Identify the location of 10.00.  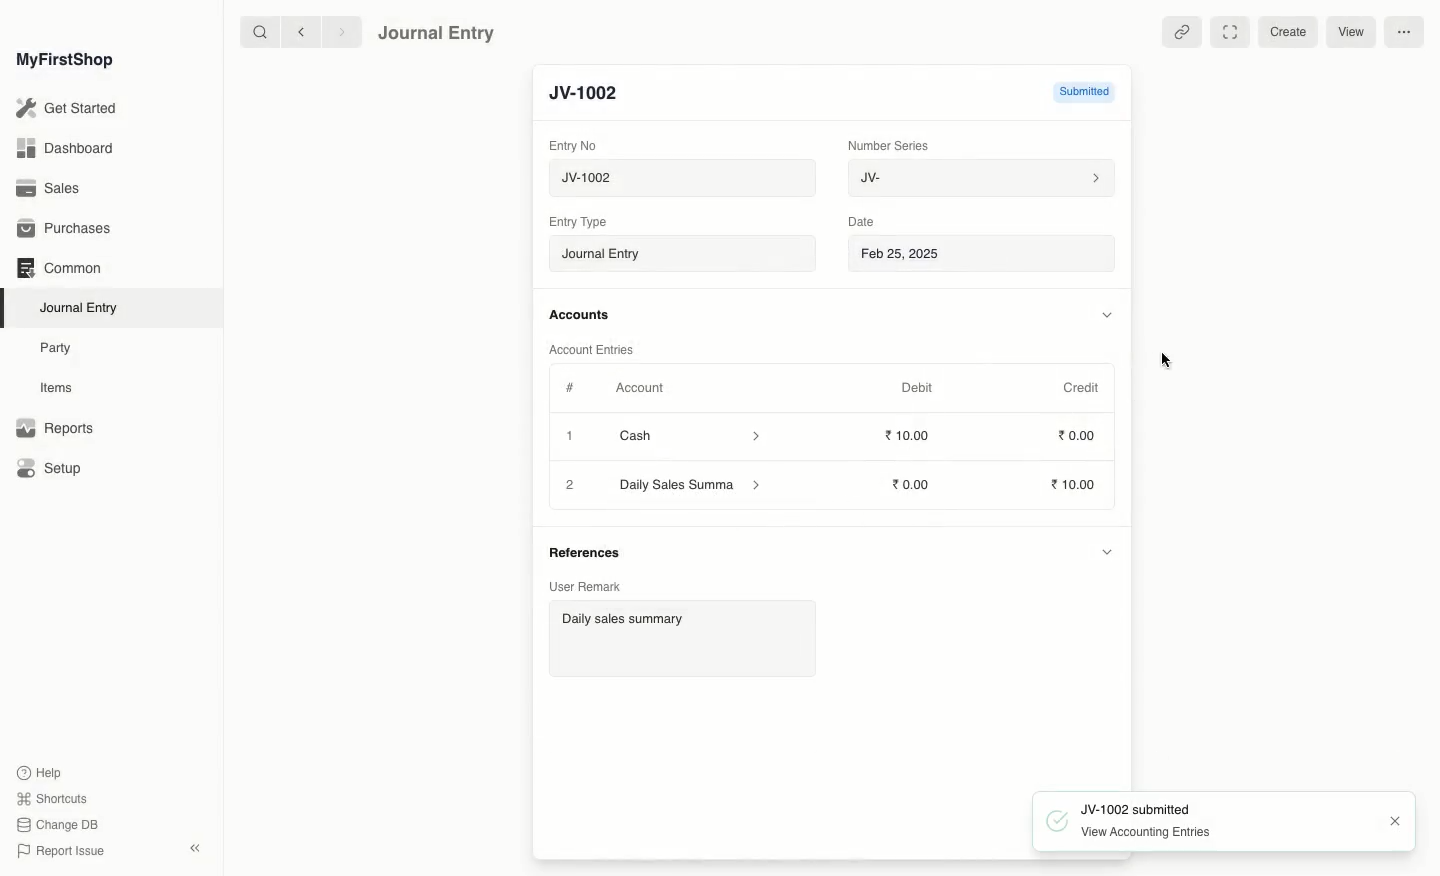
(913, 436).